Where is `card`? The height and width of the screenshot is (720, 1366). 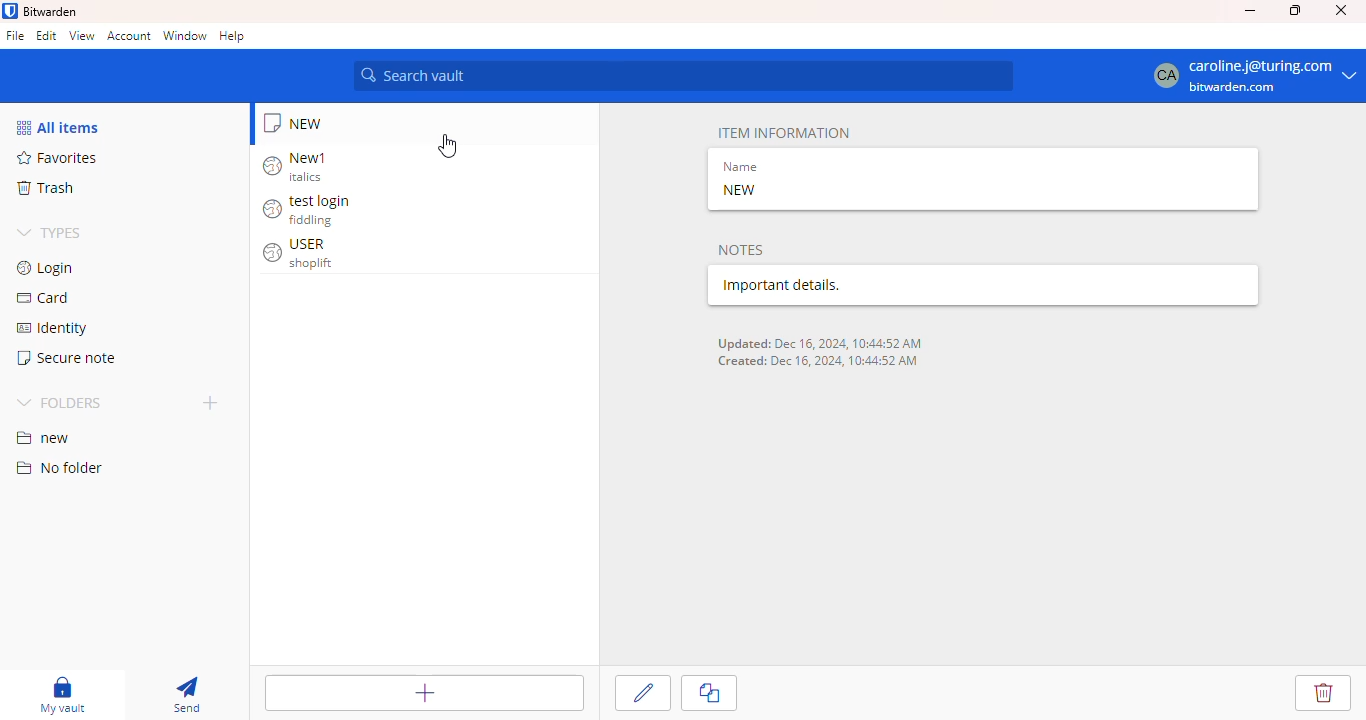
card is located at coordinates (44, 298).